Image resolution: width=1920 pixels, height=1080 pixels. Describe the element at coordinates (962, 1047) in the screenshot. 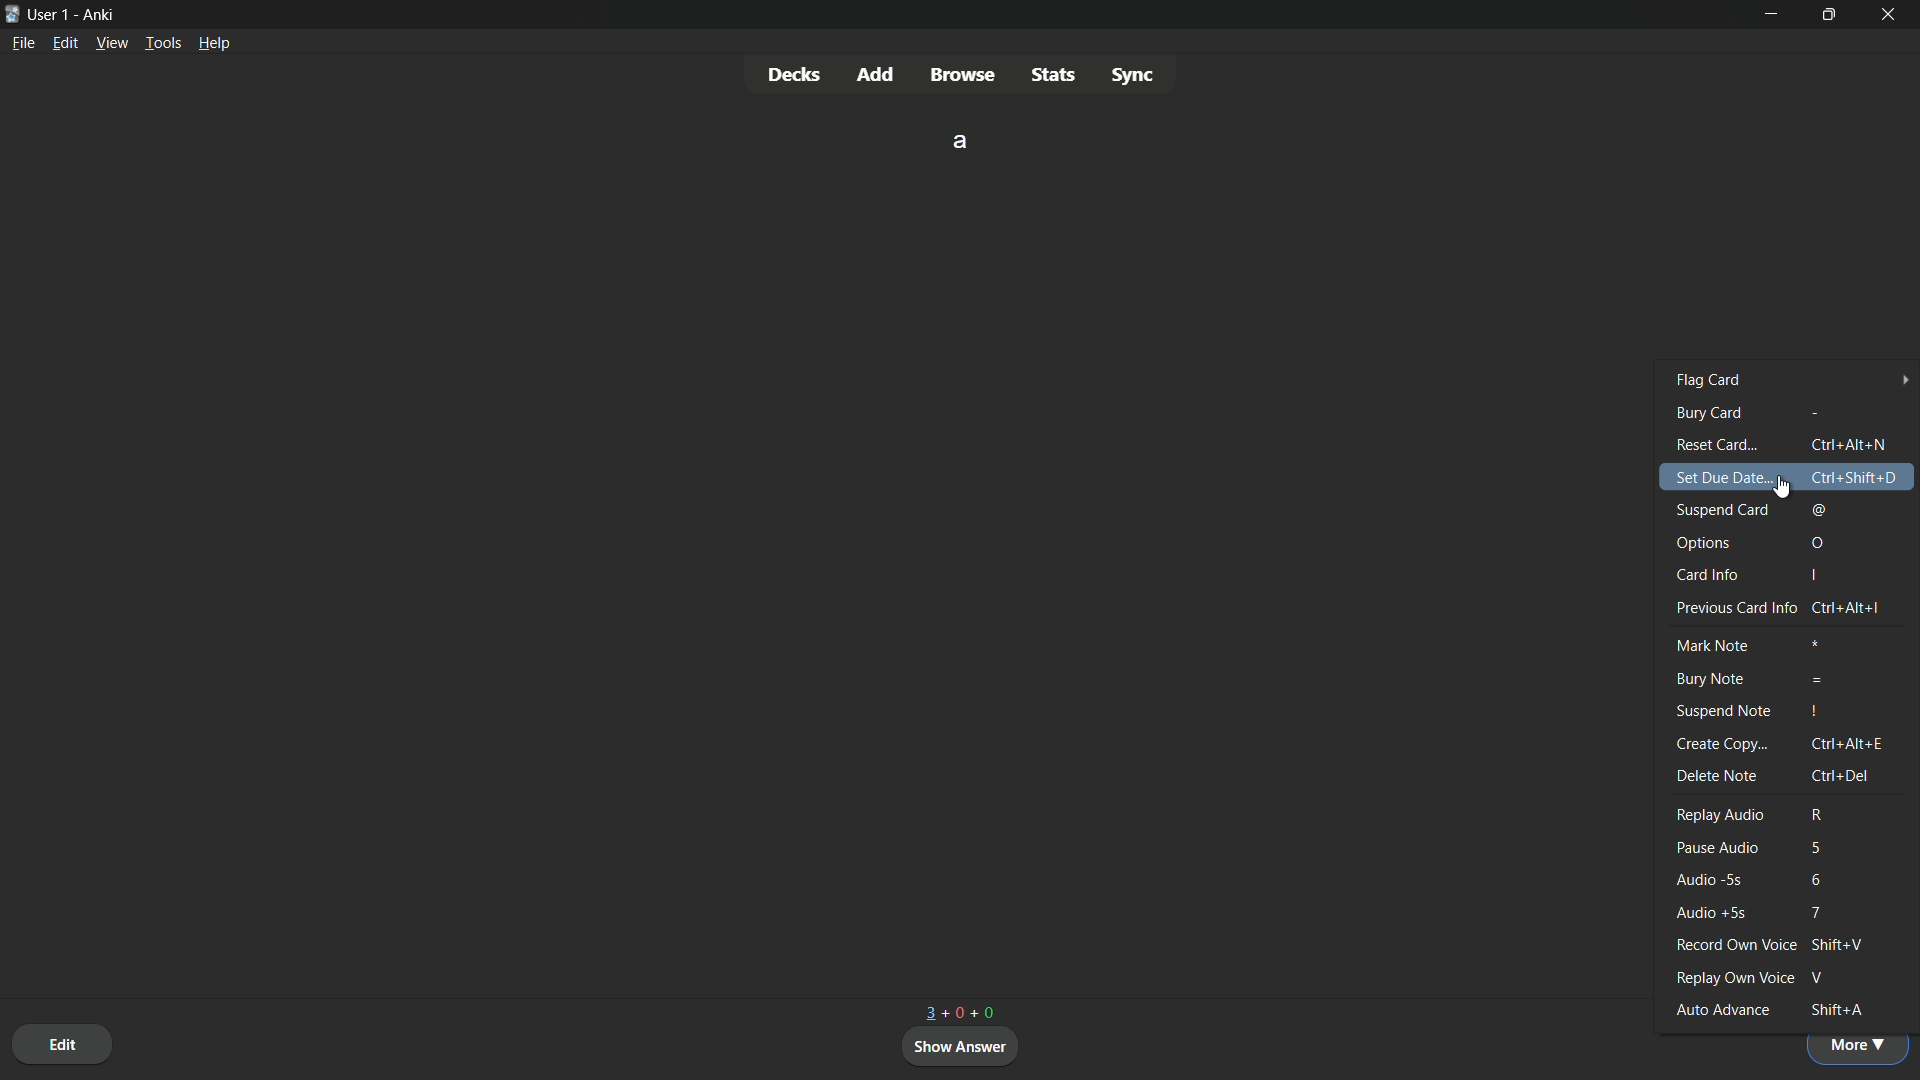

I see `show answer` at that location.